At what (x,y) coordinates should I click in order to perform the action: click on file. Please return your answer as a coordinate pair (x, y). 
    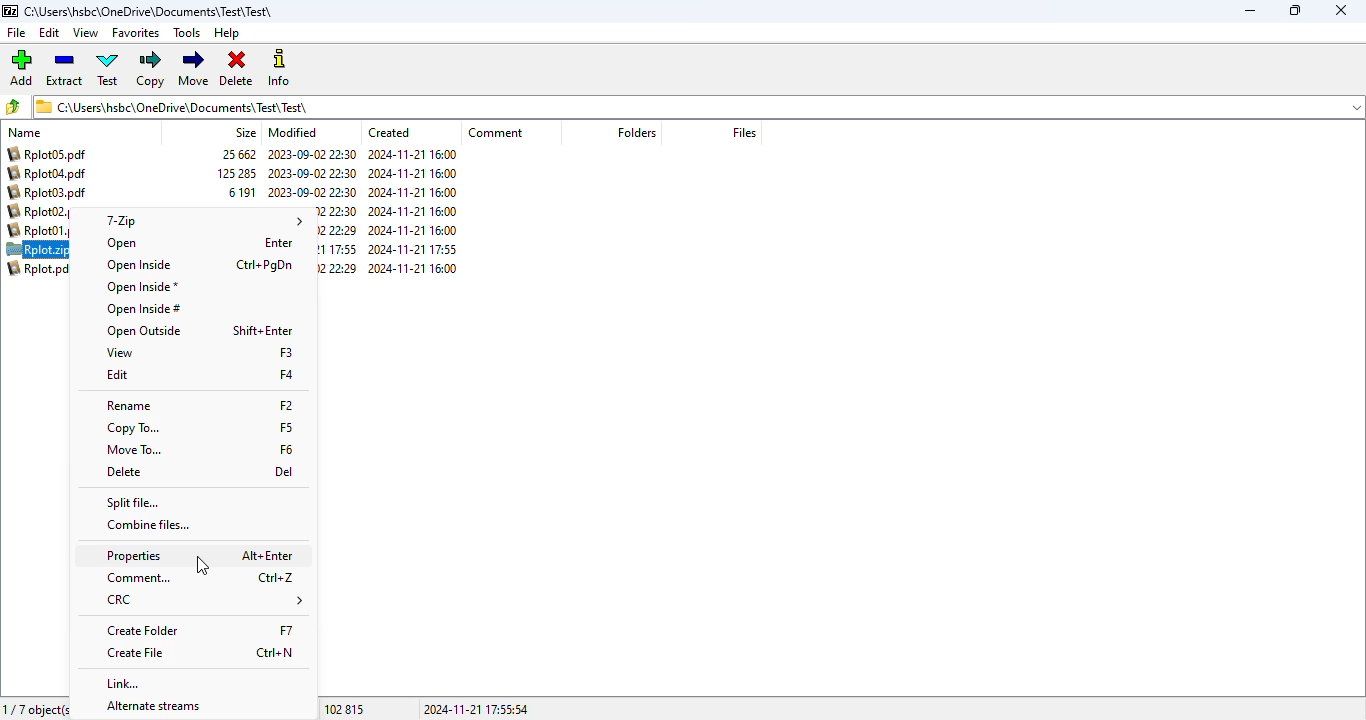
    Looking at the image, I should click on (41, 250).